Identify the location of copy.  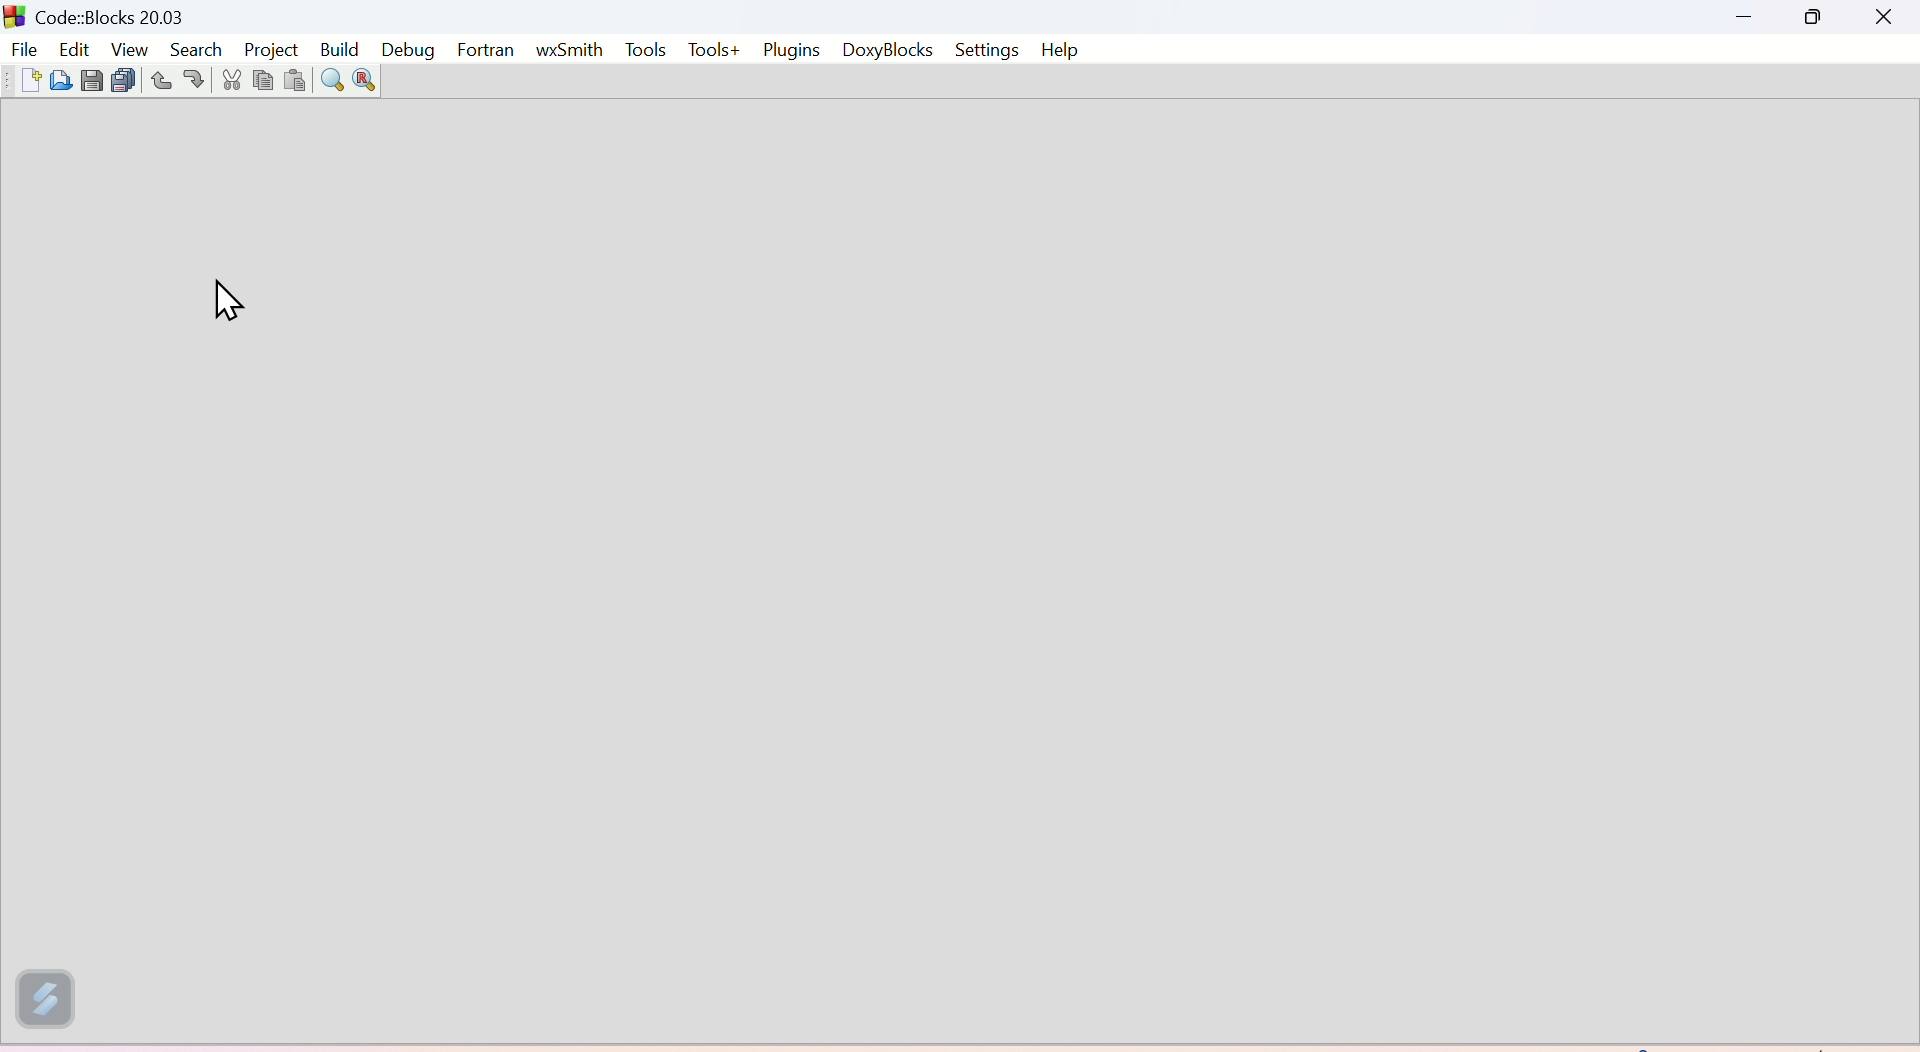
(265, 85).